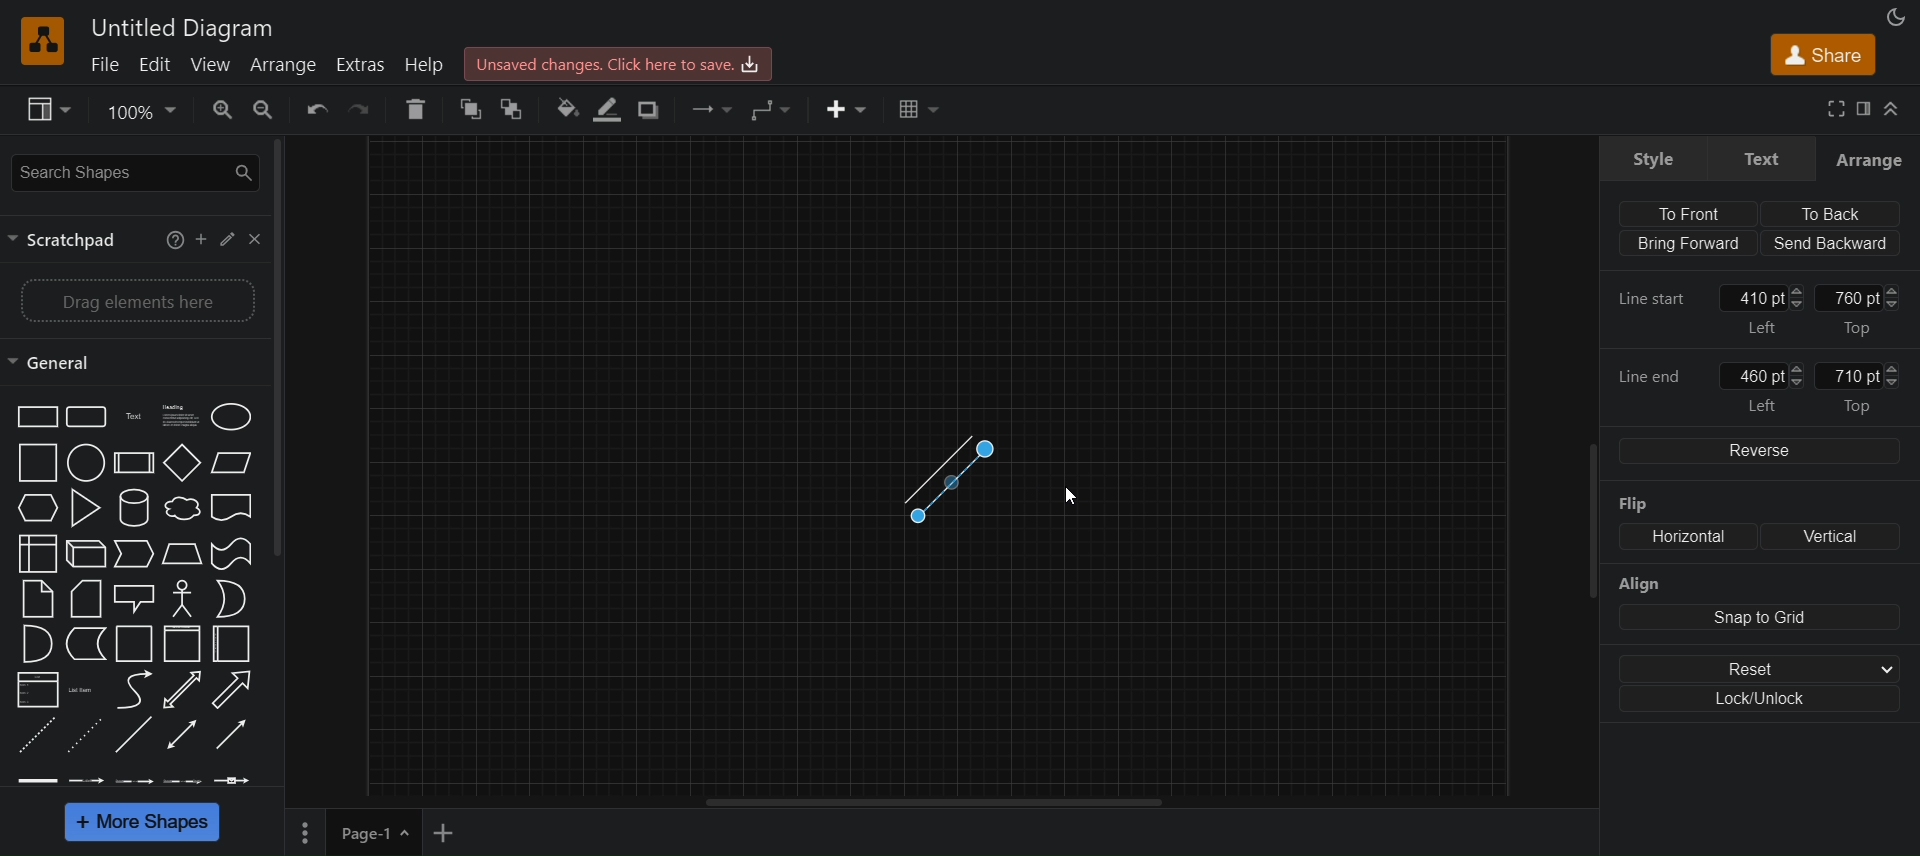 This screenshot has width=1920, height=856. I want to click on reverse, so click(1756, 450).